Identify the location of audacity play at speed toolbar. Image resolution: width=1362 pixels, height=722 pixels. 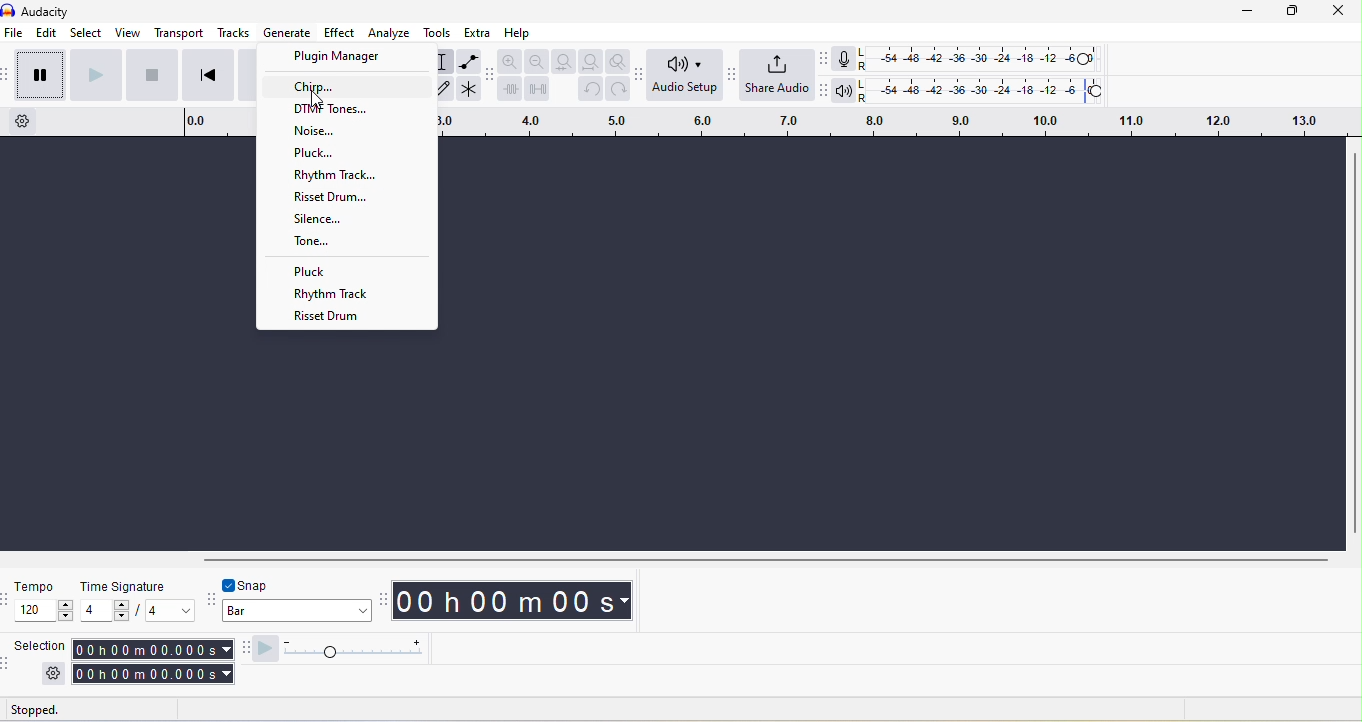
(243, 649).